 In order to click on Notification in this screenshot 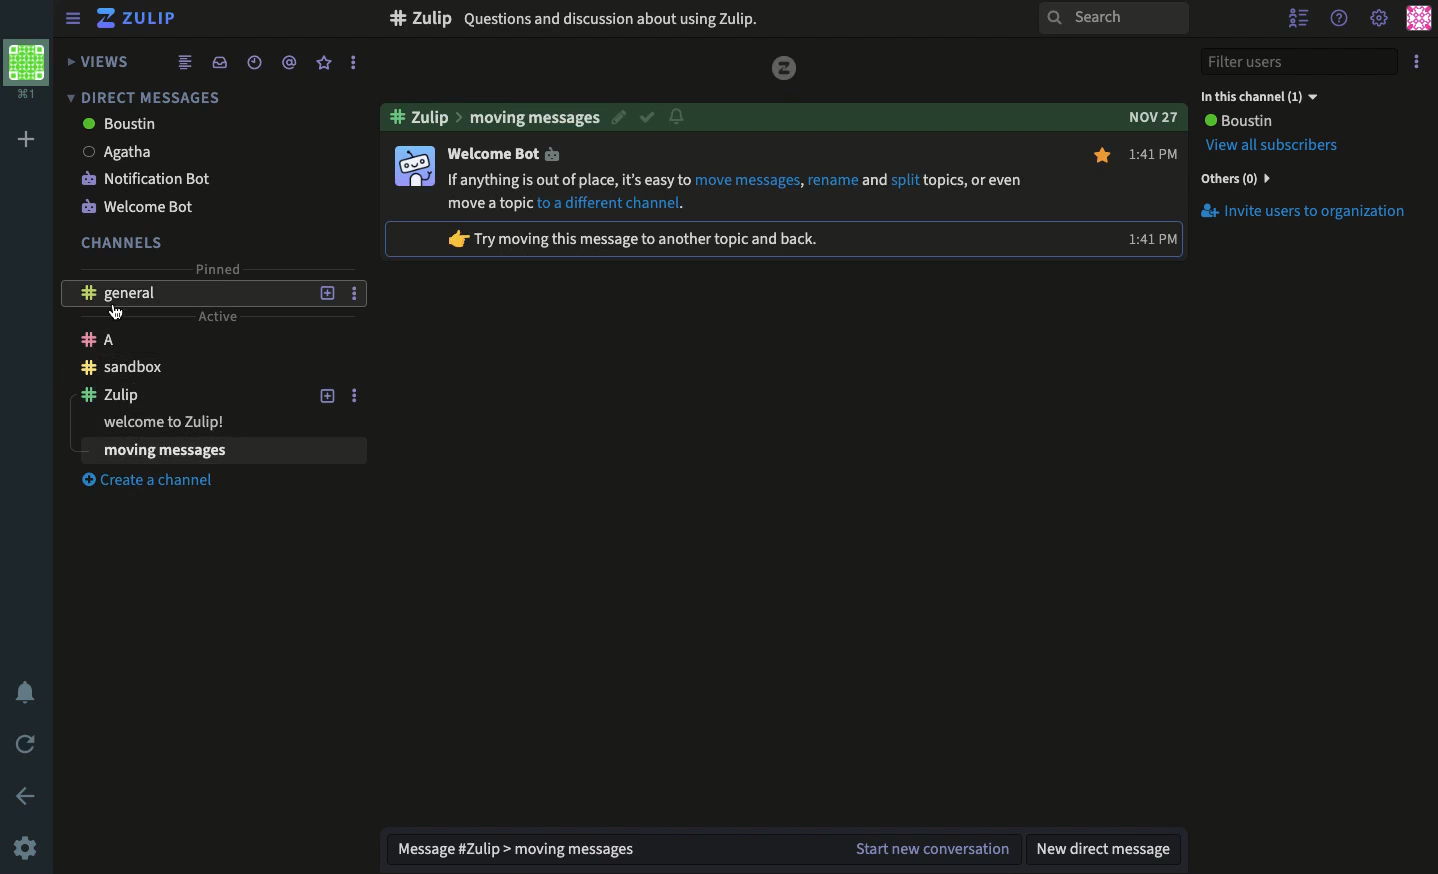, I will do `click(28, 695)`.